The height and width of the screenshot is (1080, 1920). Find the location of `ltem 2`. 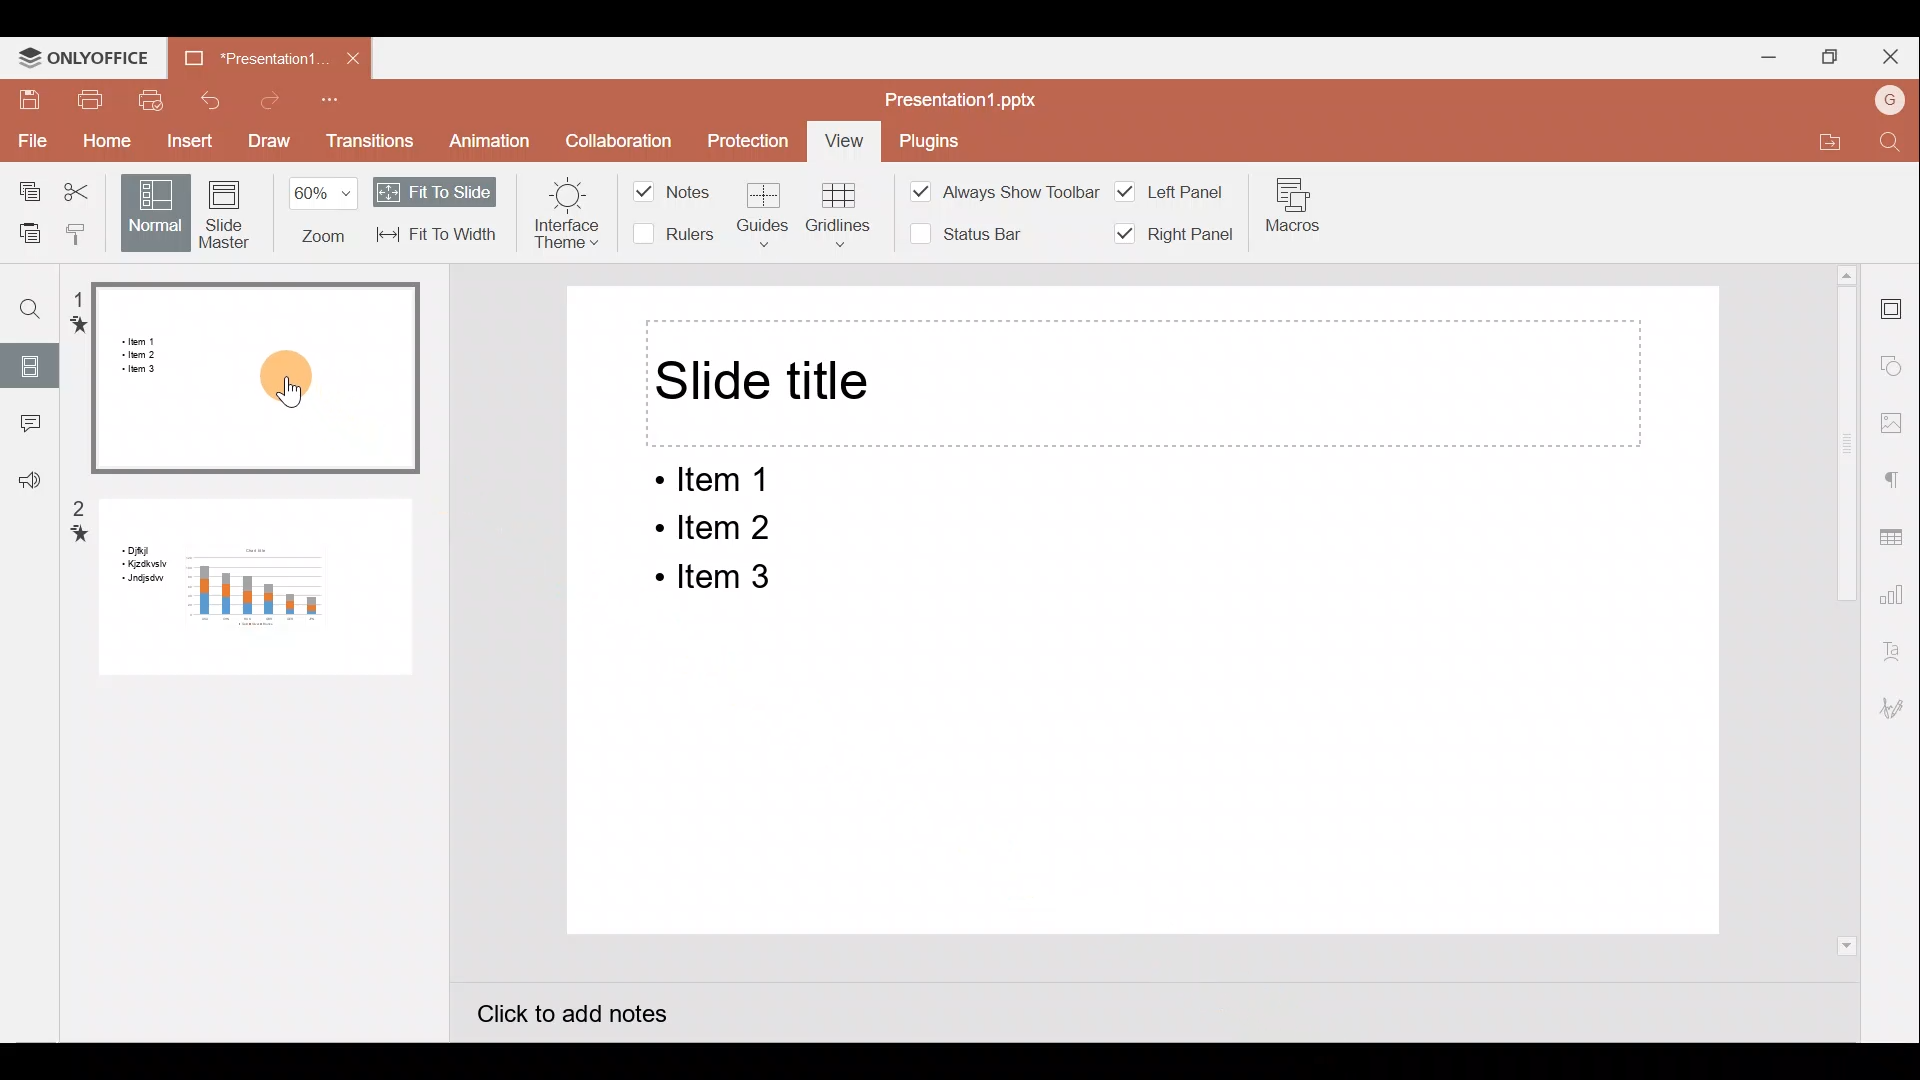

ltem 2 is located at coordinates (708, 528).